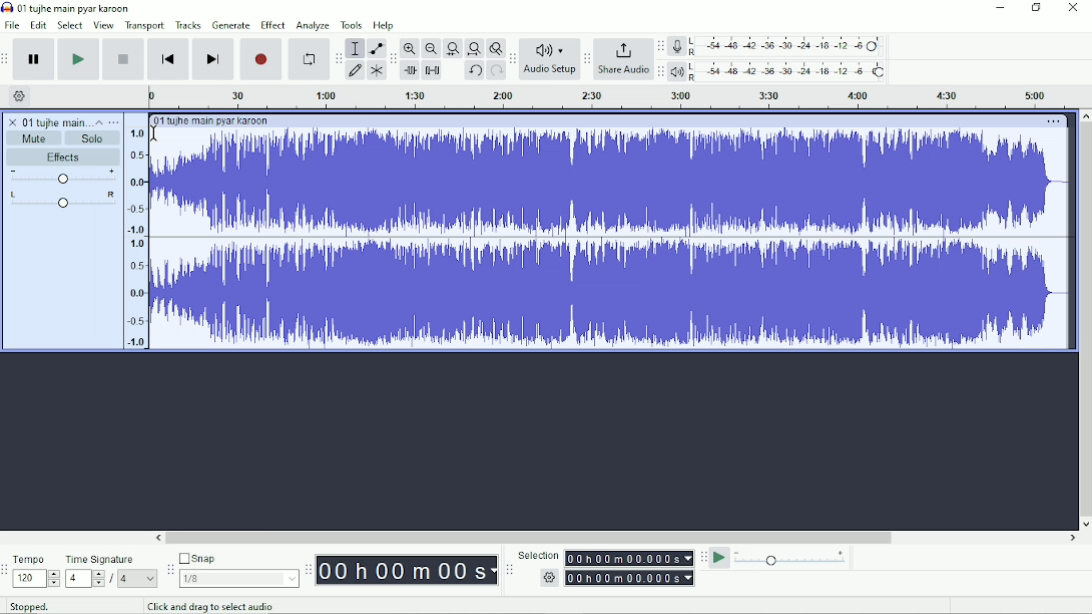 This screenshot has width=1092, height=614. Describe the element at coordinates (113, 122) in the screenshot. I see `More options` at that location.